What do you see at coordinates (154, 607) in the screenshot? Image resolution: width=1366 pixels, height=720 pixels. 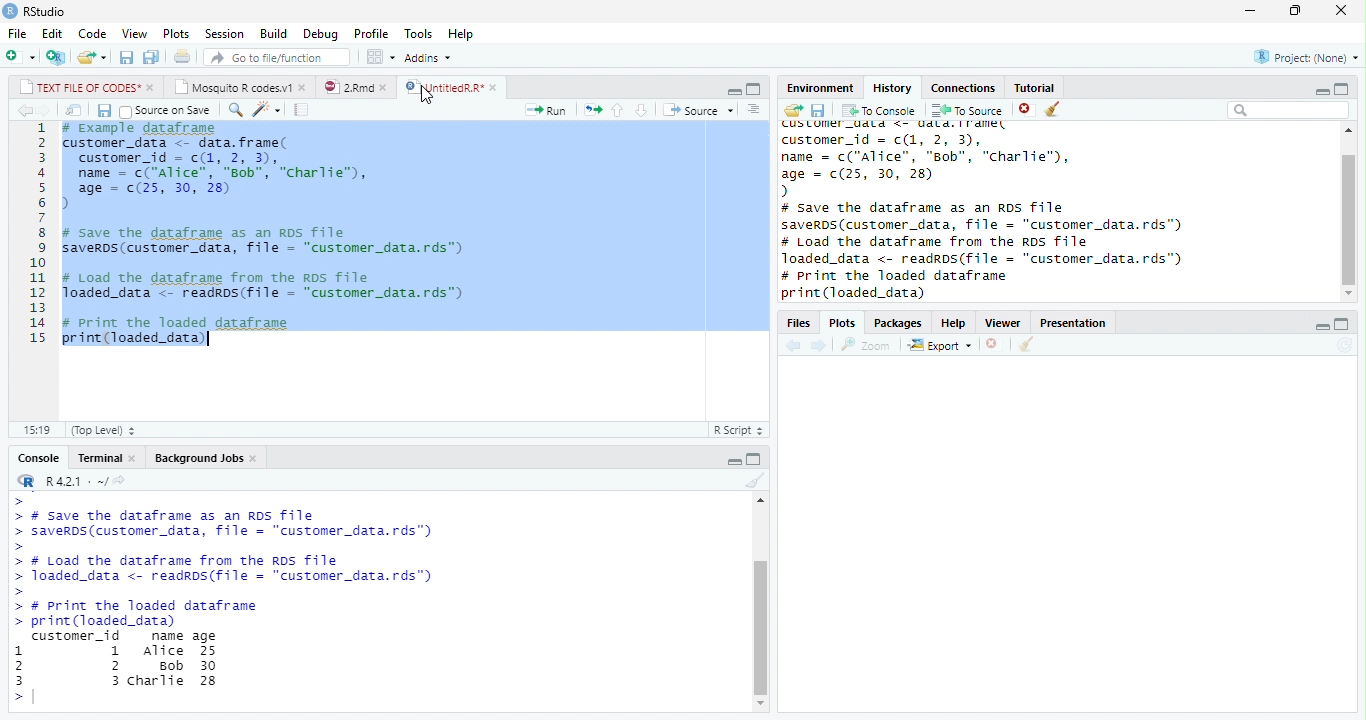 I see `>> # print the loaded datarrame> print(loaded_data)` at bounding box center [154, 607].